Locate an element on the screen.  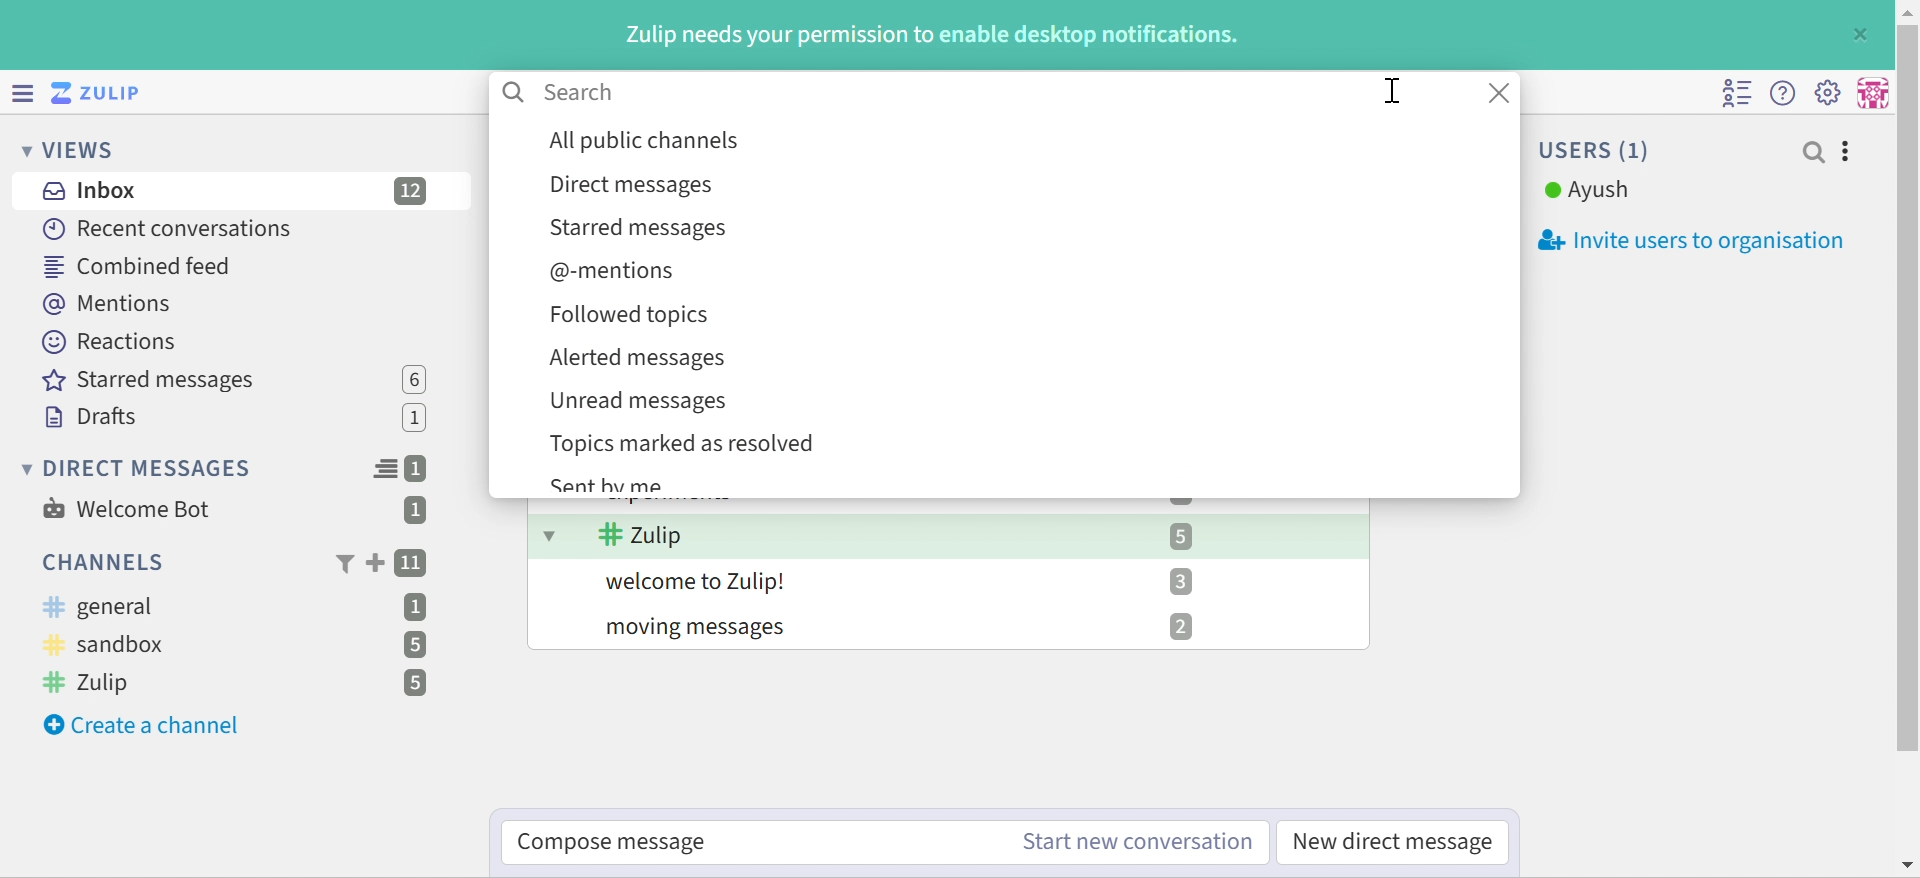
Search is located at coordinates (580, 92).